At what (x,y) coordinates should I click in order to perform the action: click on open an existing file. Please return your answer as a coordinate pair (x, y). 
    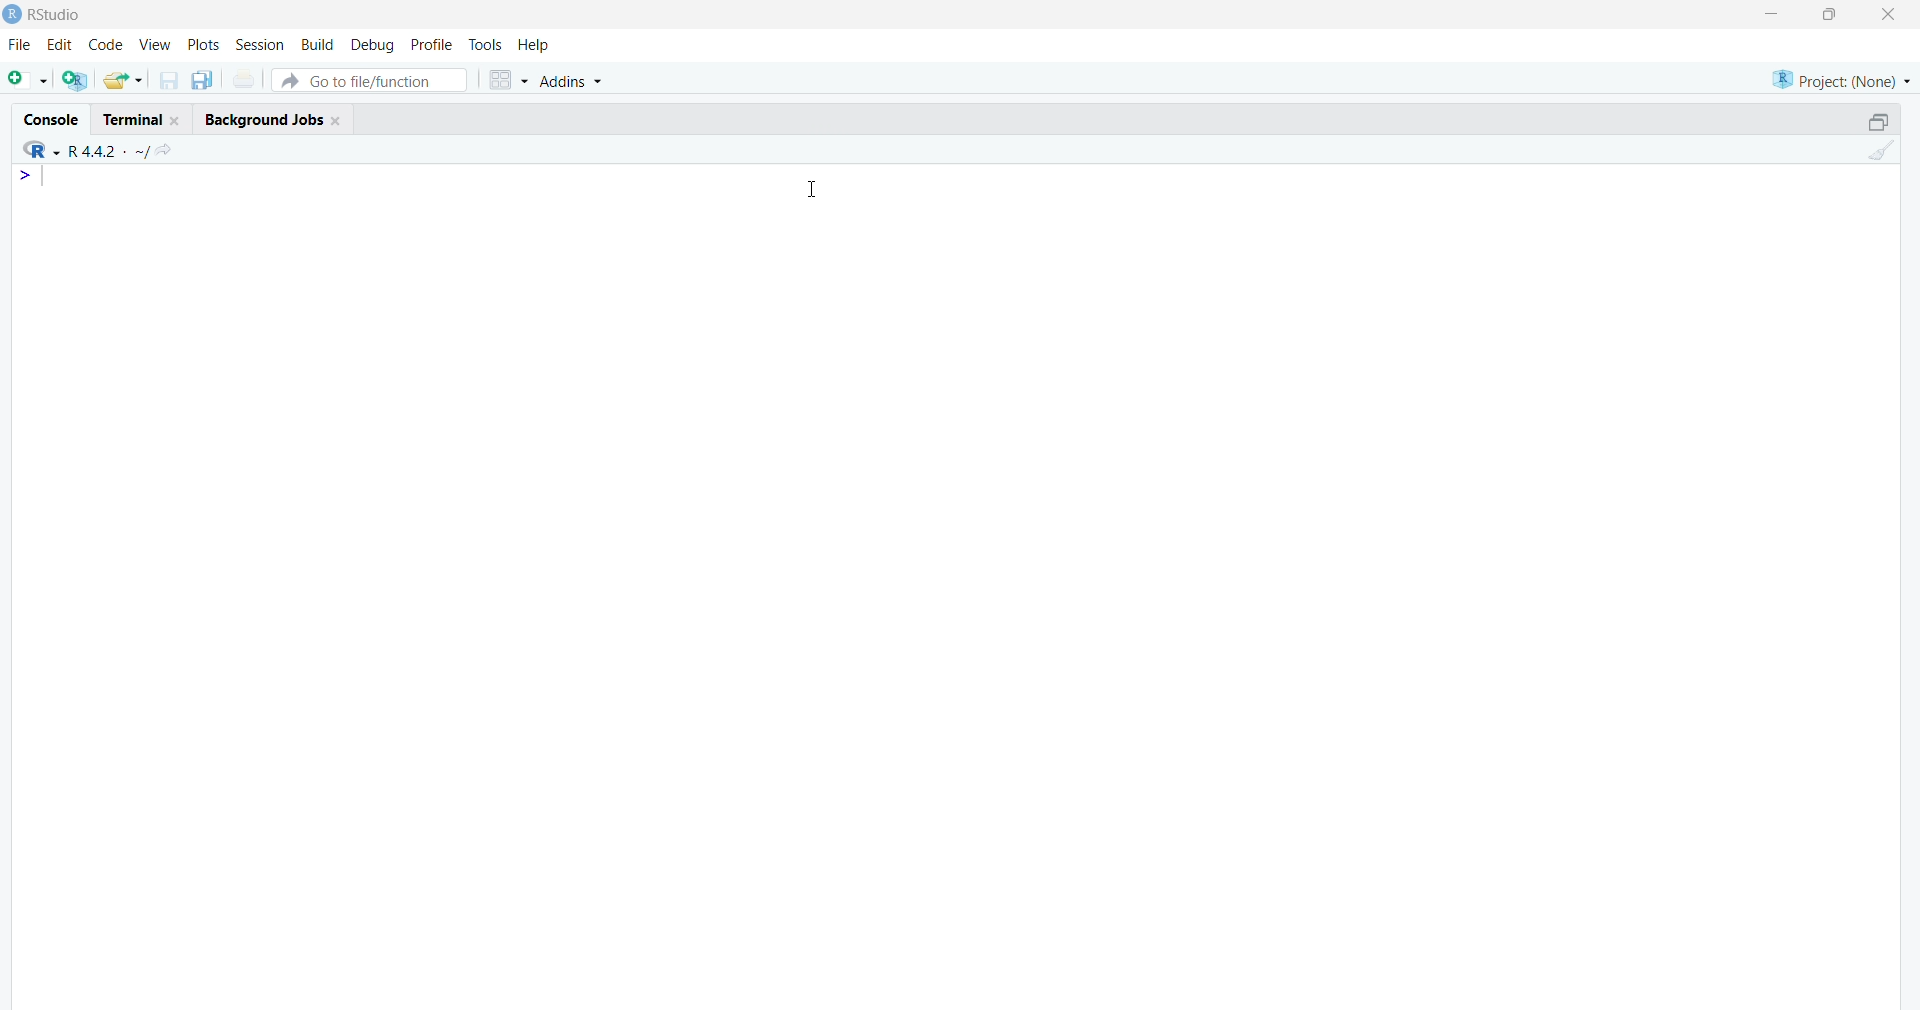
    Looking at the image, I should click on (122, 79).